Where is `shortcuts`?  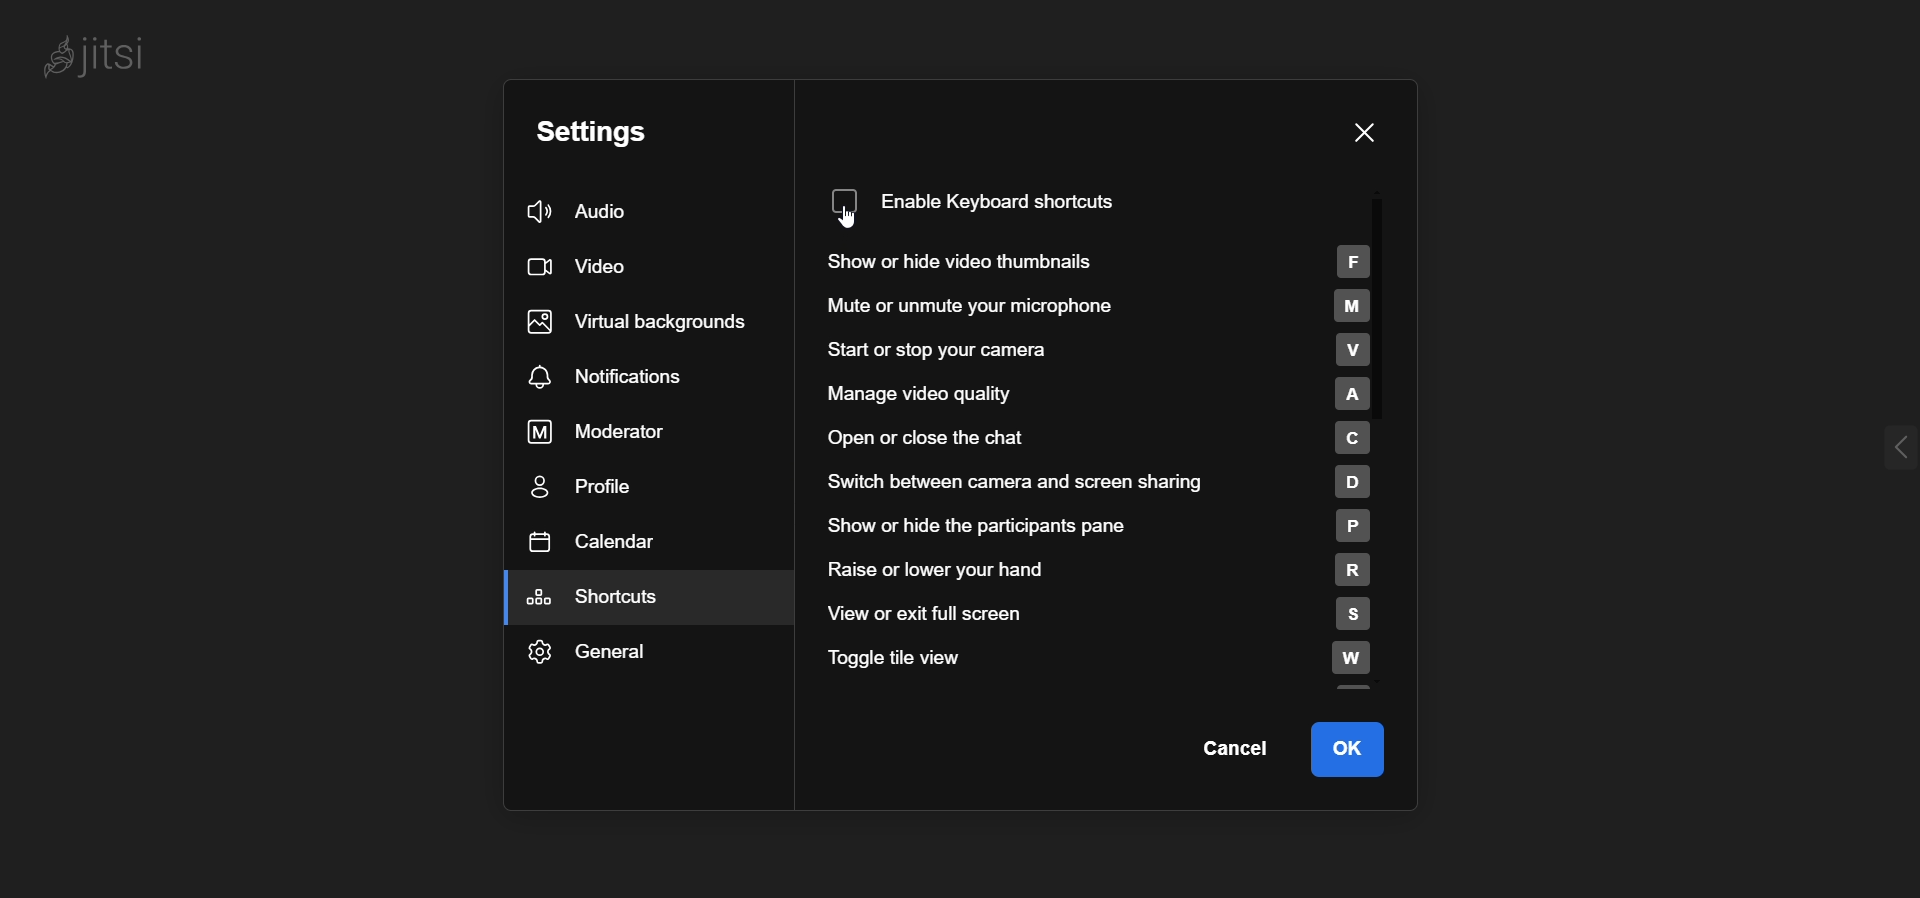 shortcuts is located at coordinates (613, 597).